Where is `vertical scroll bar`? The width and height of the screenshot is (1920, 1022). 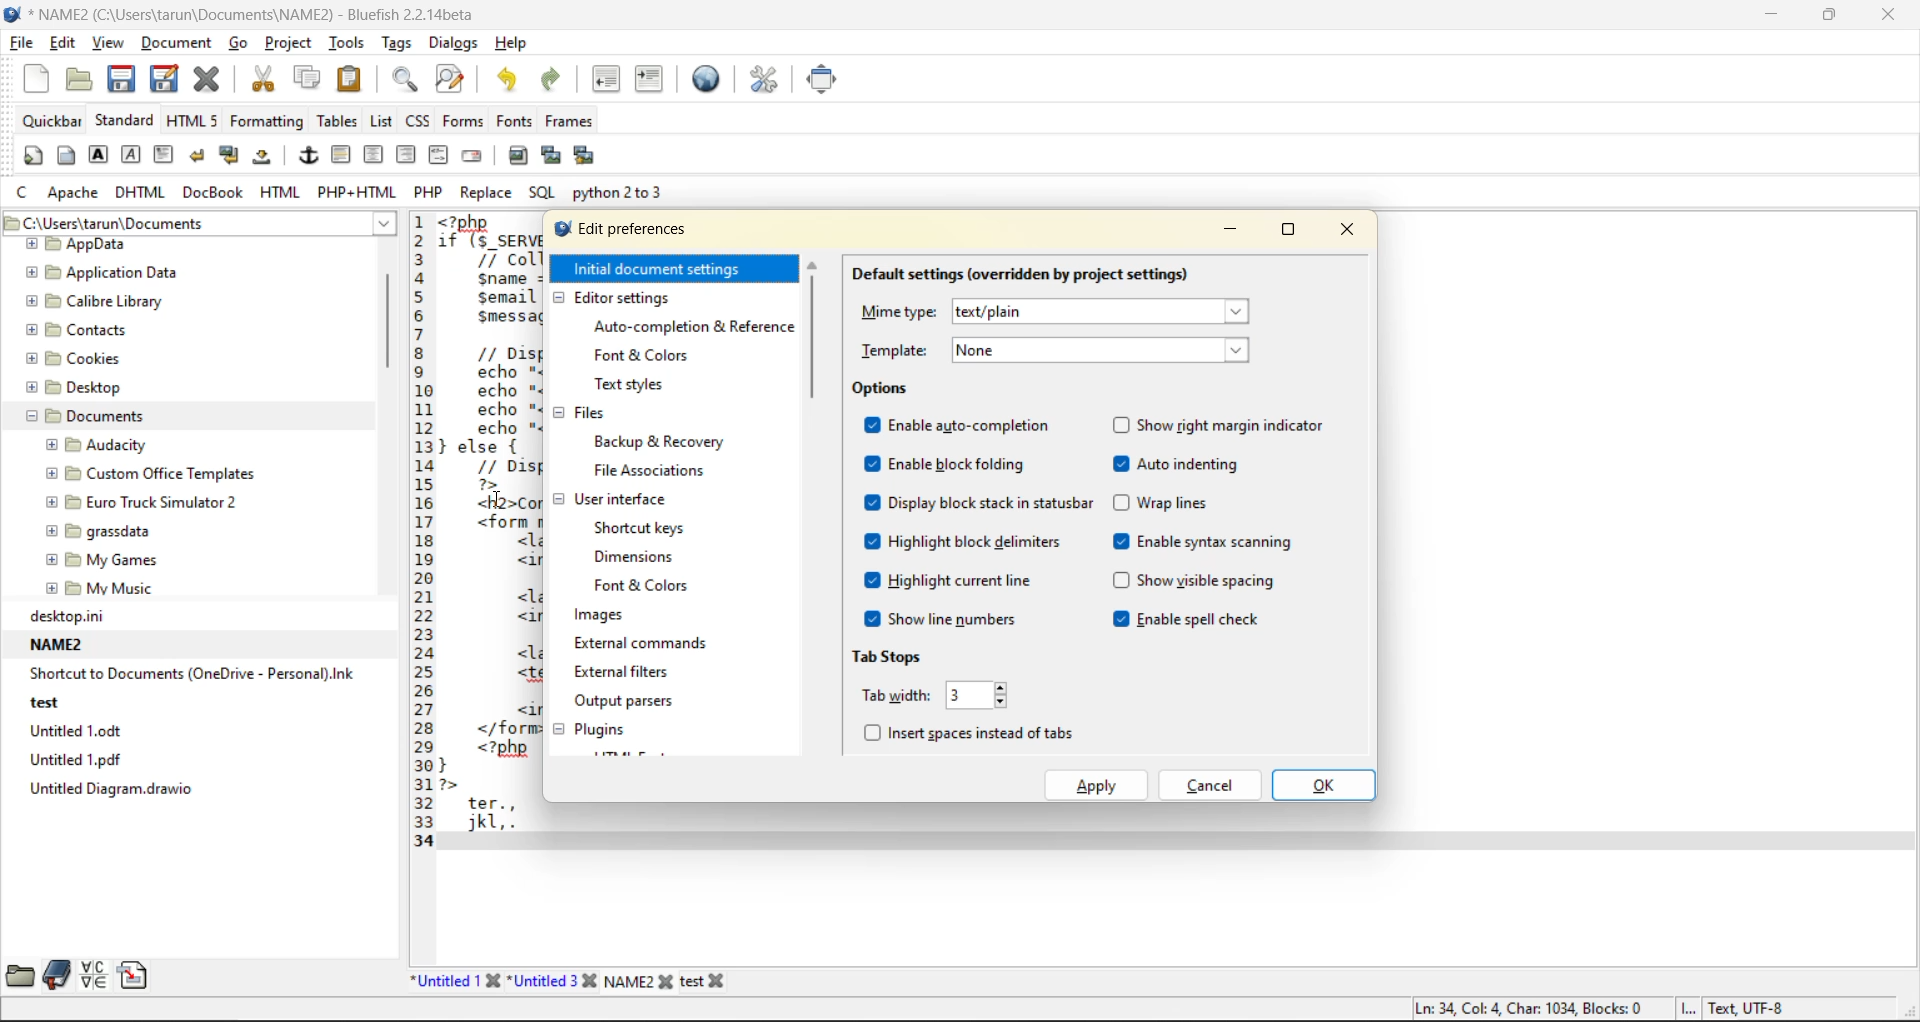
vertical scroll bar is located at coordinates (815, 341).